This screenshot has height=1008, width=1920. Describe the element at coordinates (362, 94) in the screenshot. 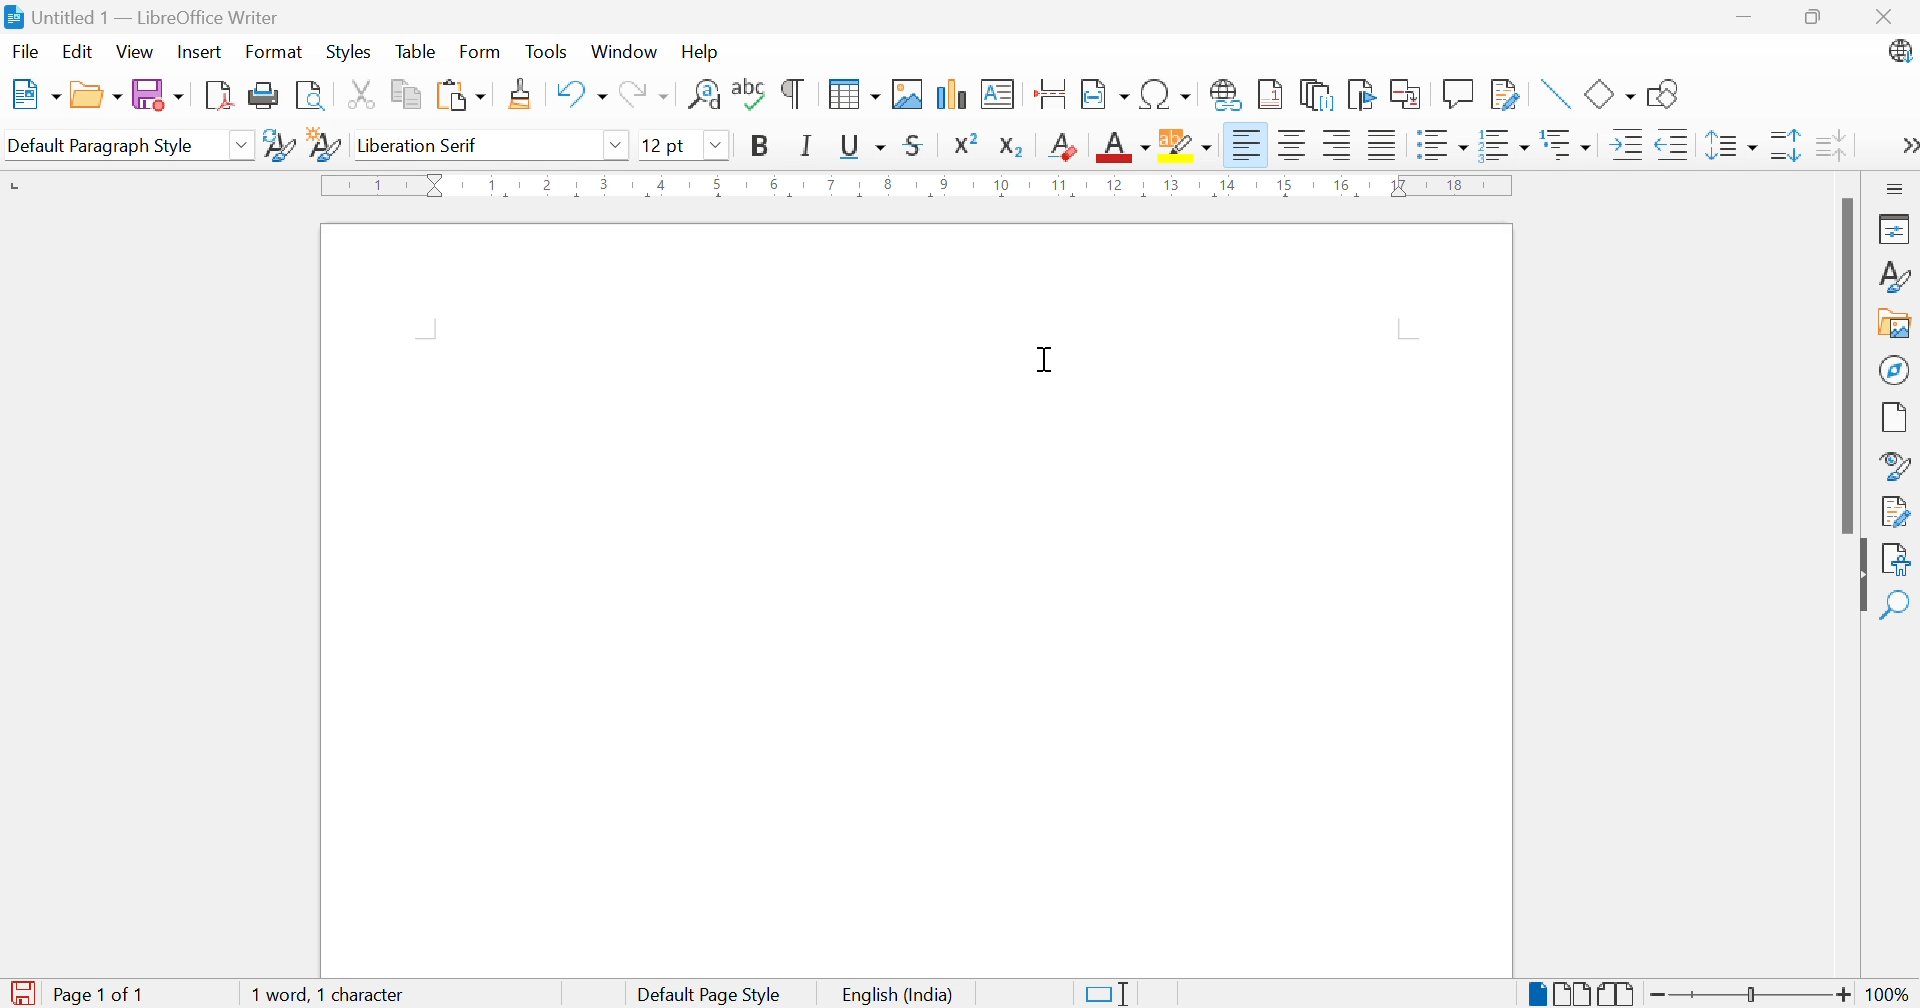

I see `Cut` at that location.